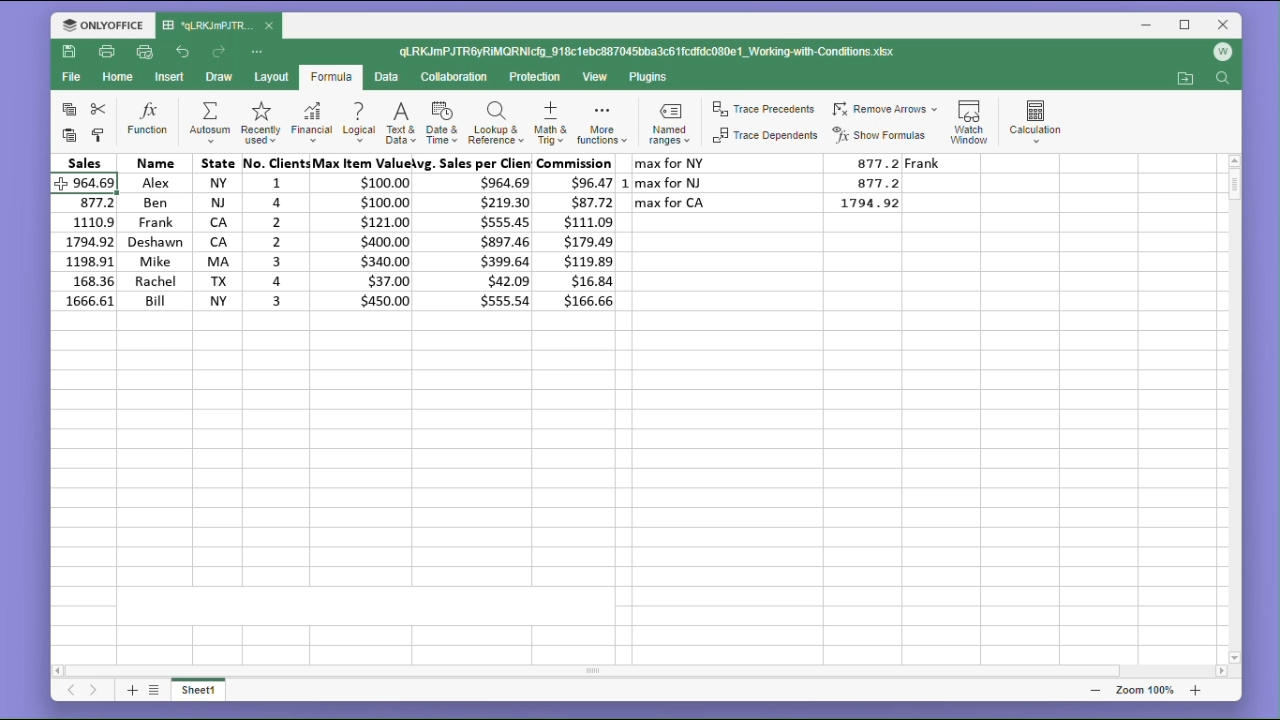 This screenshot has width=1280, height=720. What do you see at coordinates (399, 125) in the screenshot?
I see `text & data` at bounding box center [399, 125].